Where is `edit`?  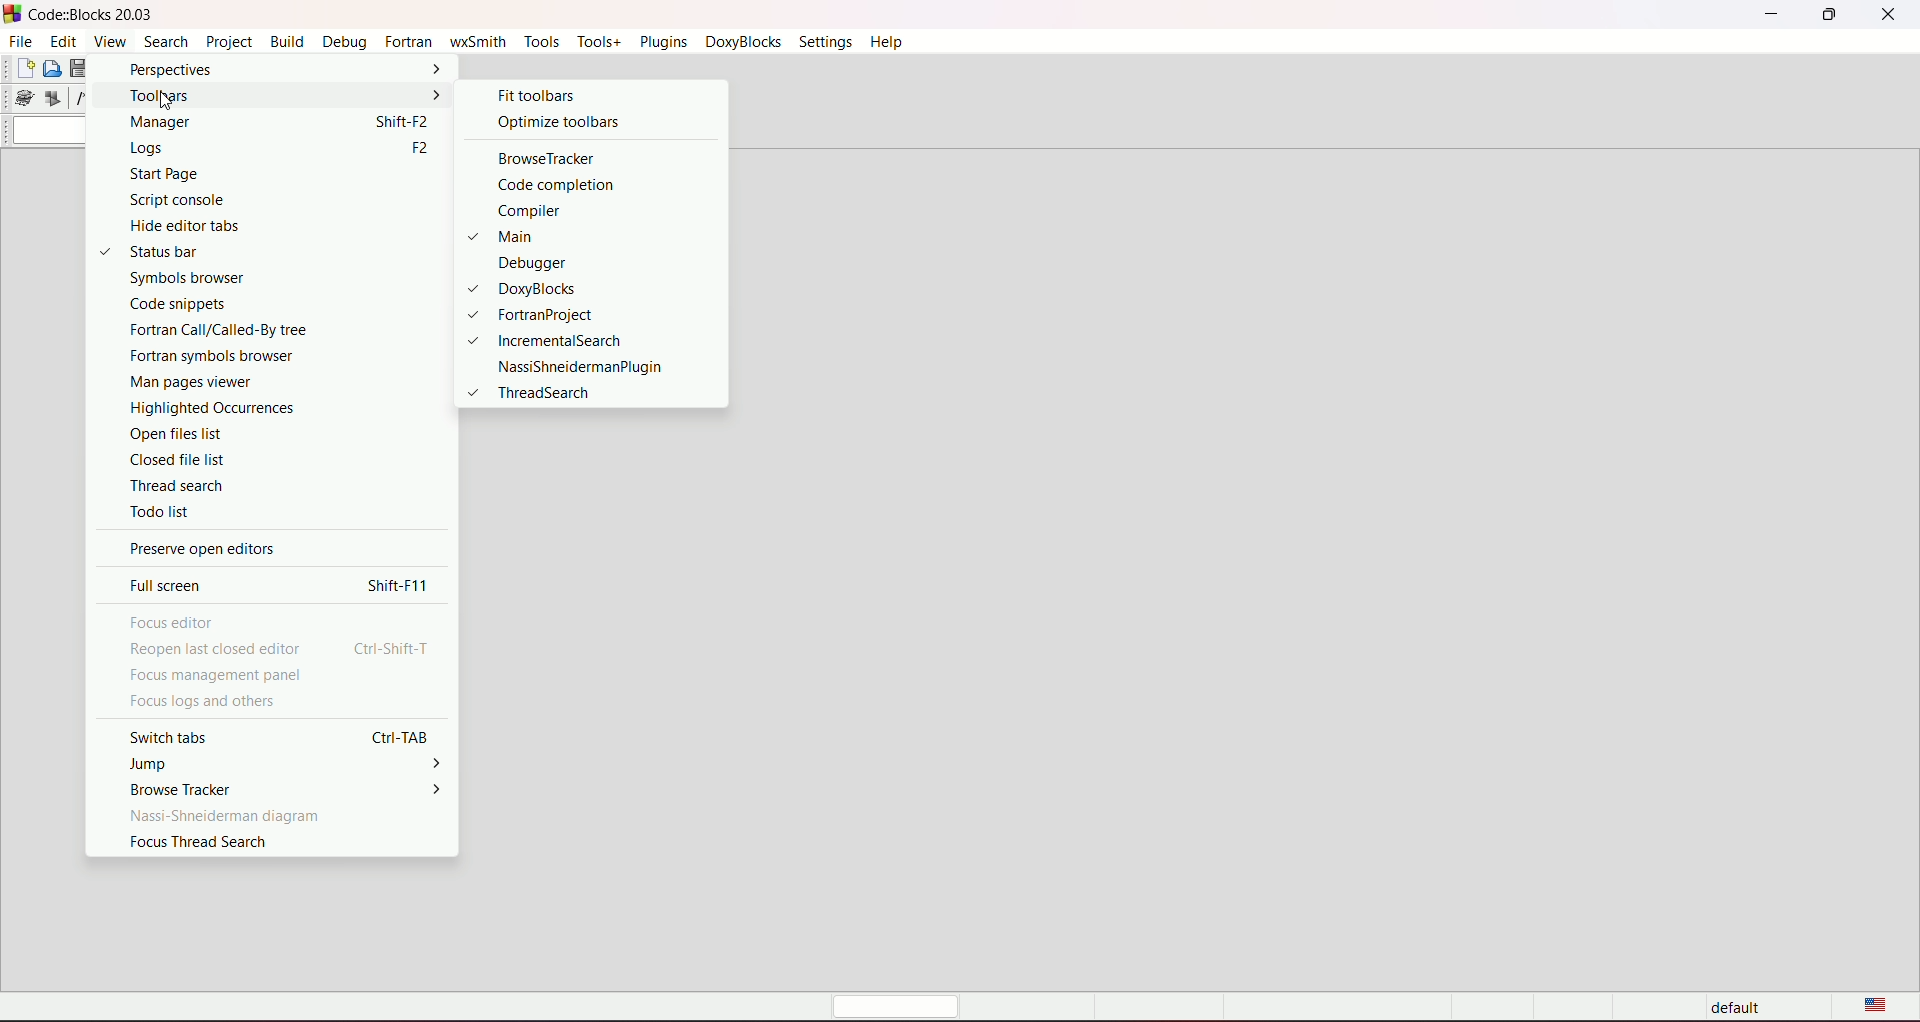
edit is located at coordinates (63, 40).